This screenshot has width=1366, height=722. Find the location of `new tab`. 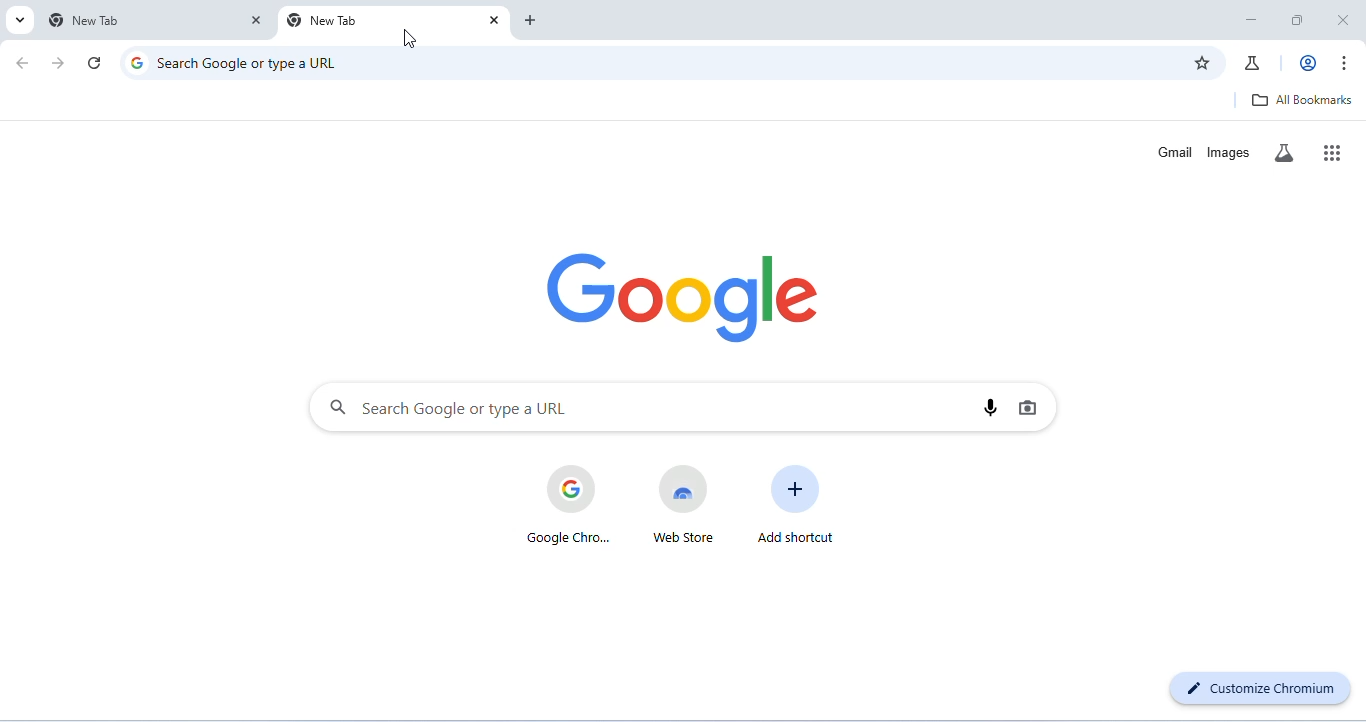

new tab is located at coordinates (97, 18).